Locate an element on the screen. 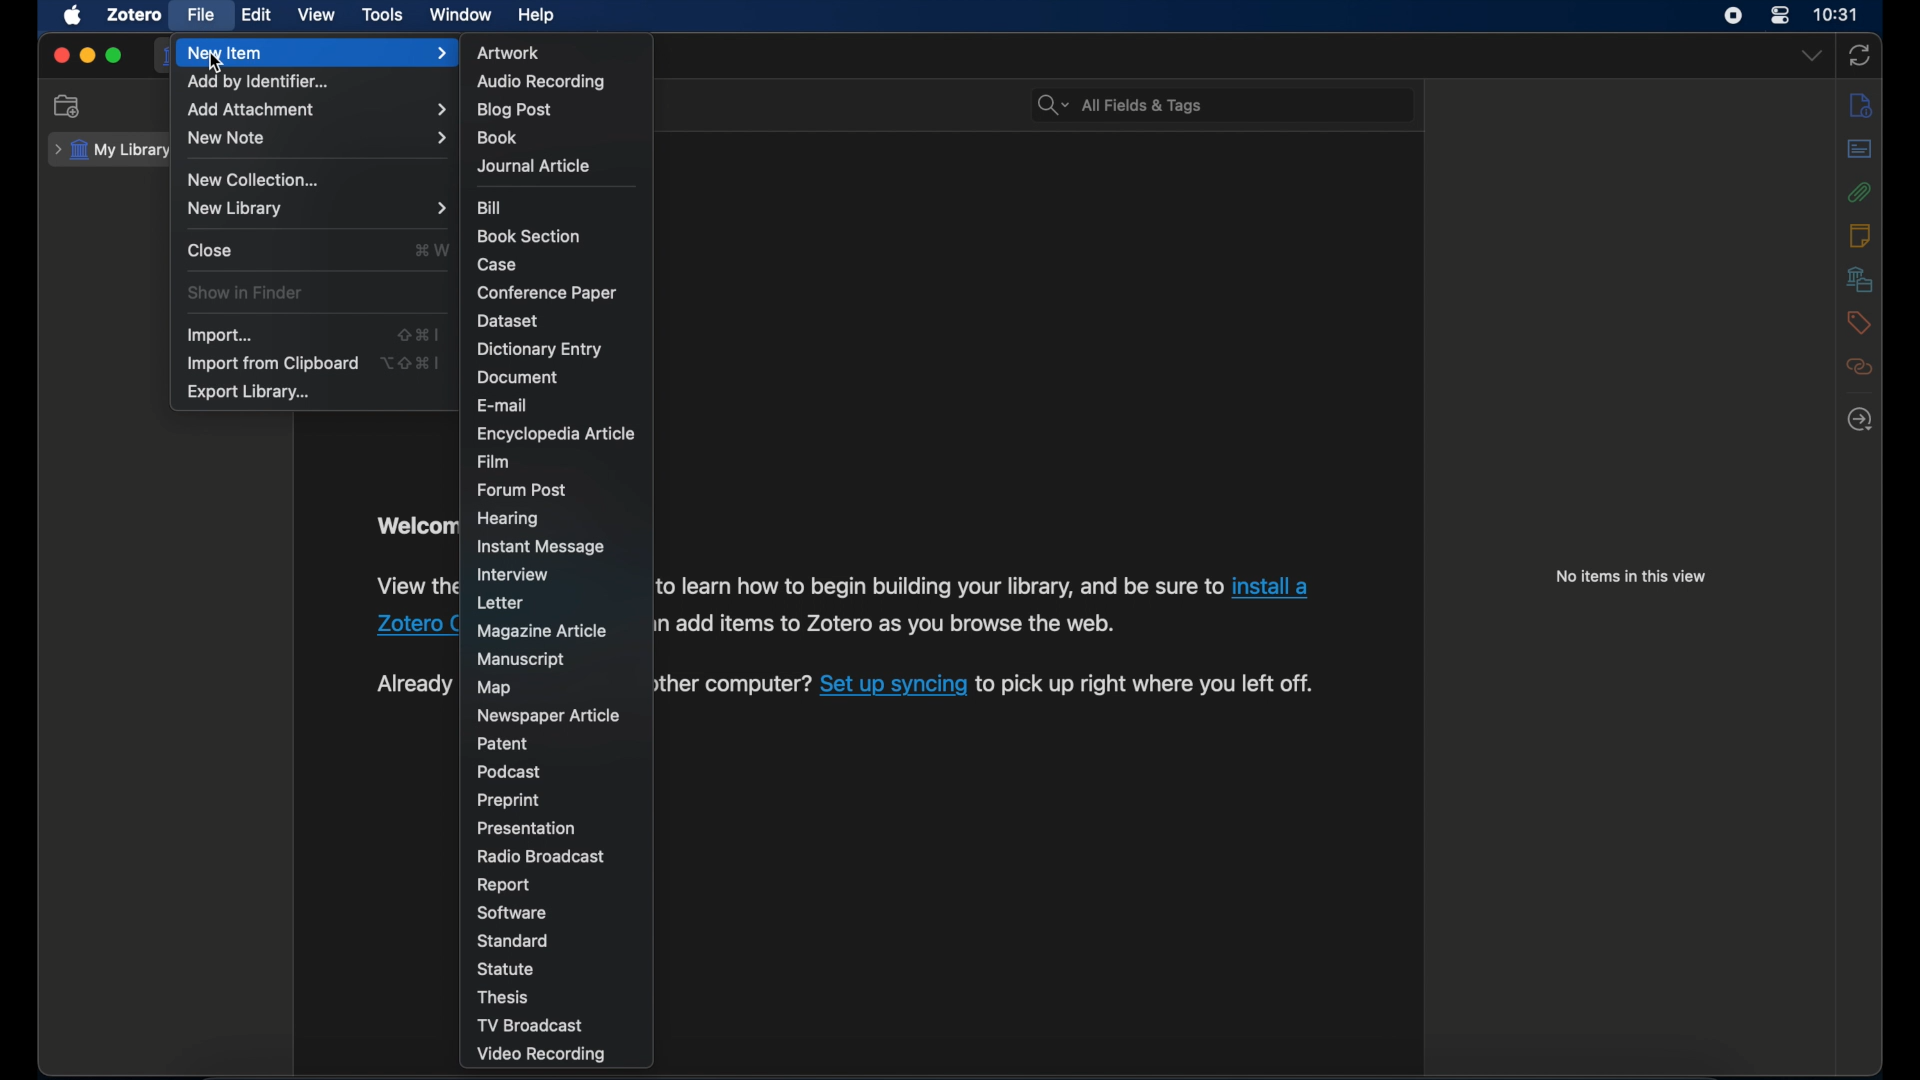 This screenshot has height=1080, width=1920. e-mail is located at coordinates (500, 405).